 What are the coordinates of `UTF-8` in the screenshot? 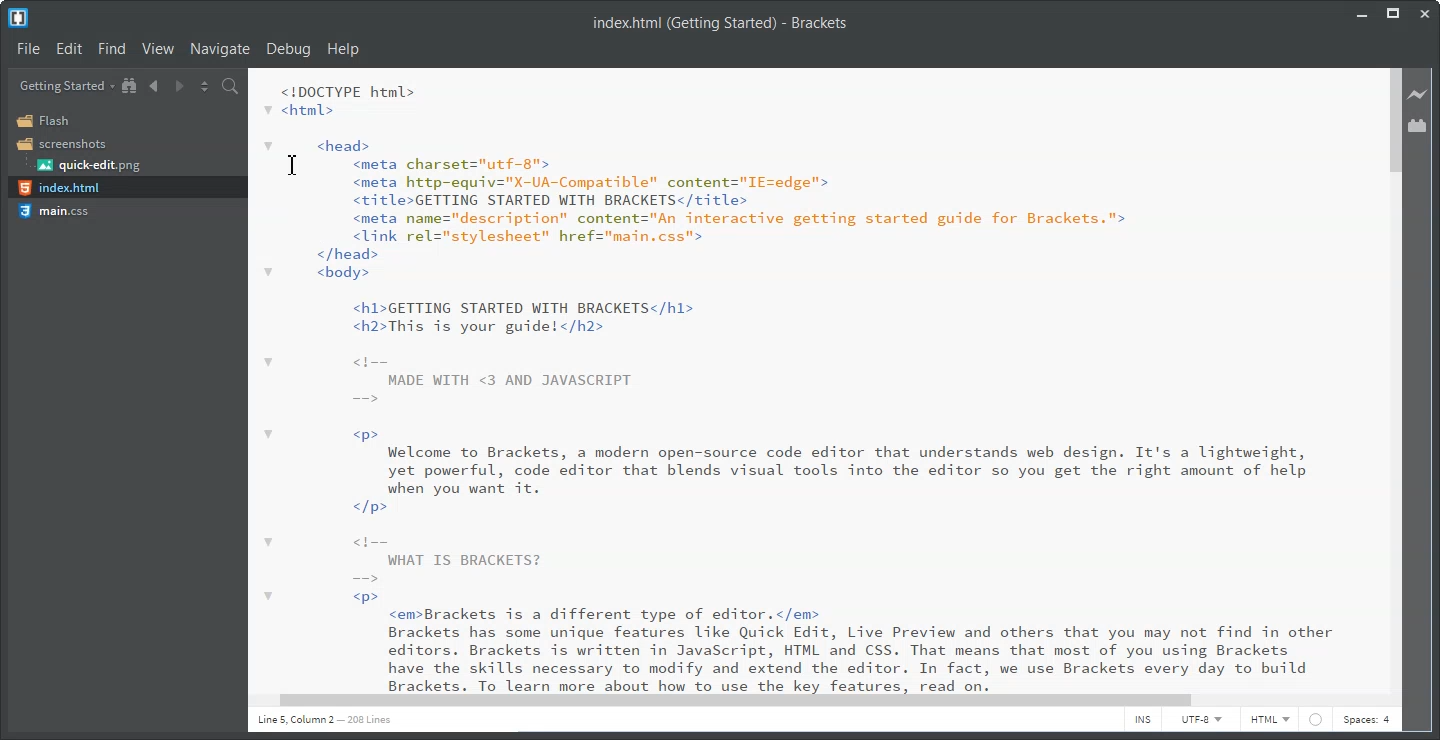 It's located at (1201, 720).